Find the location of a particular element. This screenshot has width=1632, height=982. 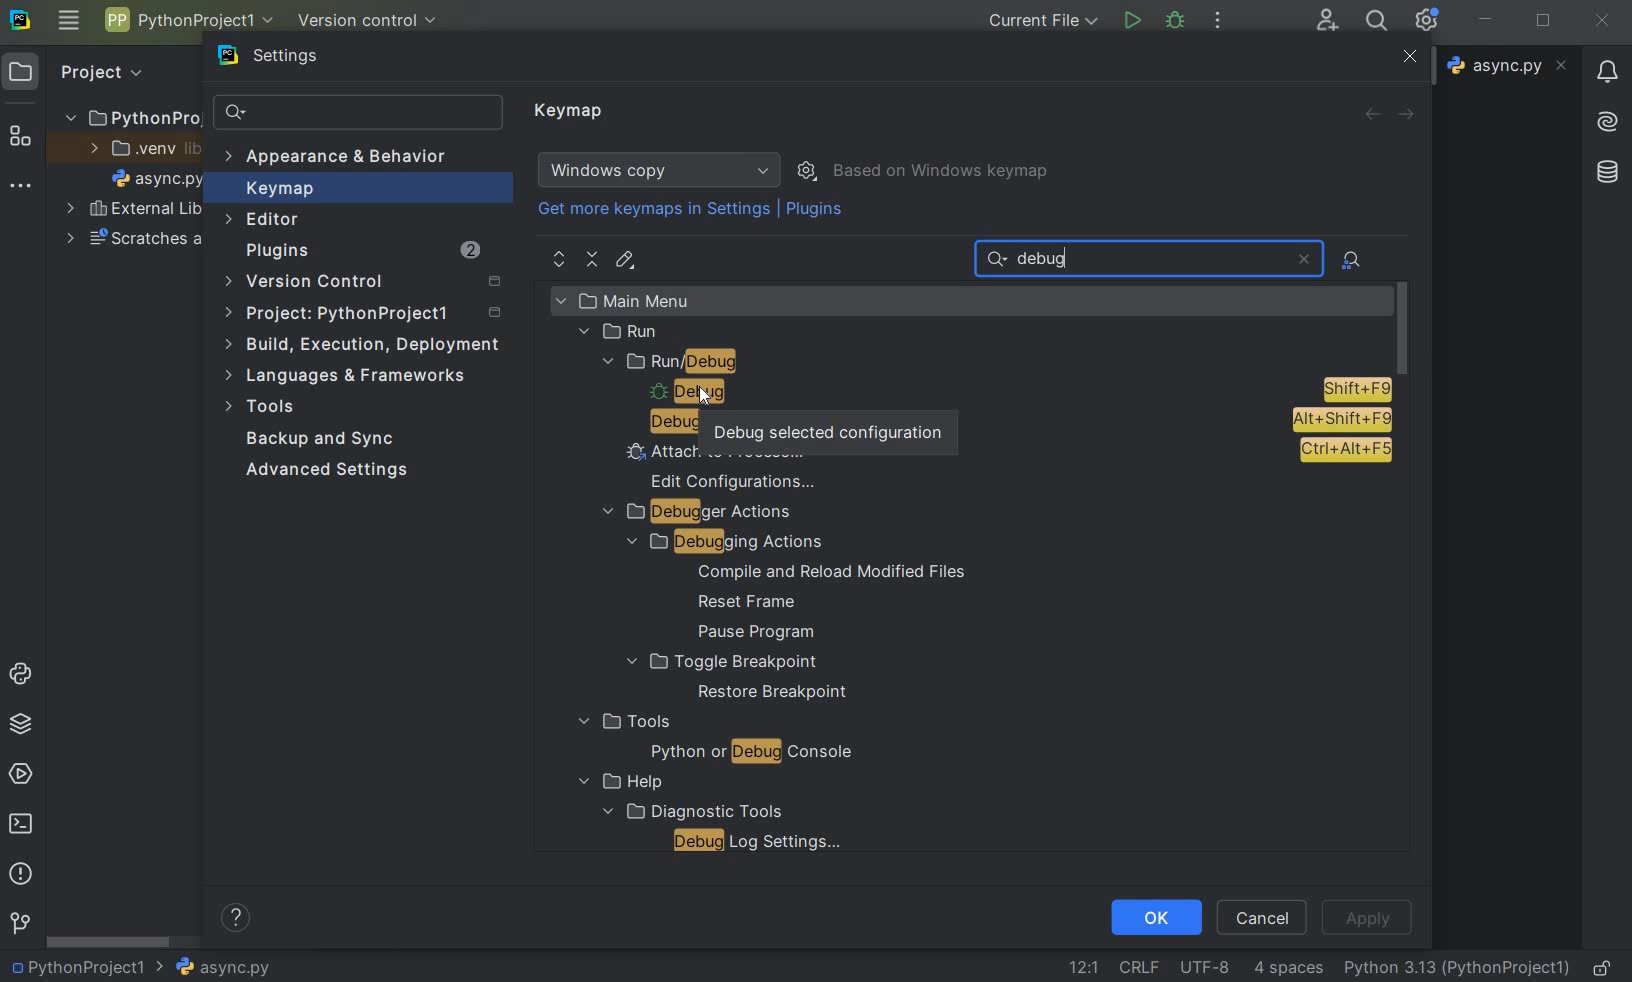

close is located at coordinates (1407, 58).